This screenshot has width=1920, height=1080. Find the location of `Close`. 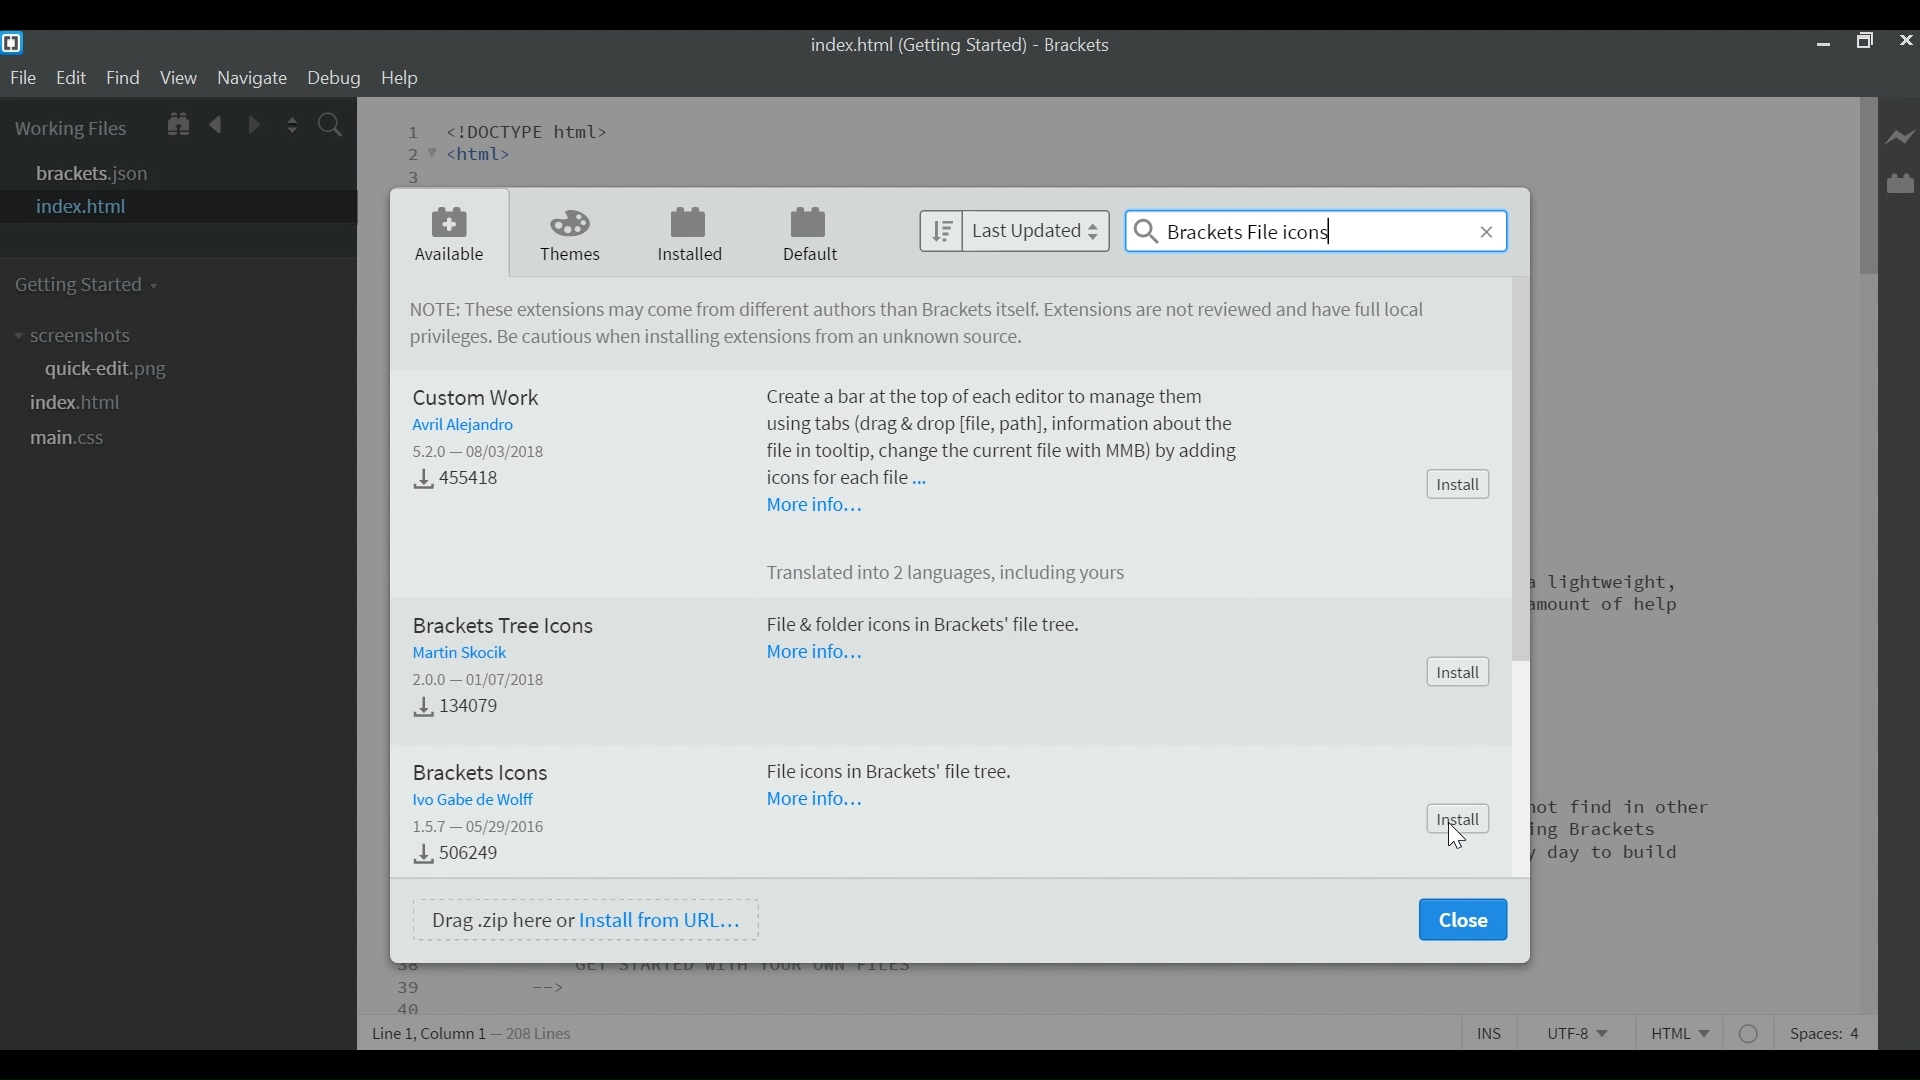

Close is located at coordinates (1462, 920).